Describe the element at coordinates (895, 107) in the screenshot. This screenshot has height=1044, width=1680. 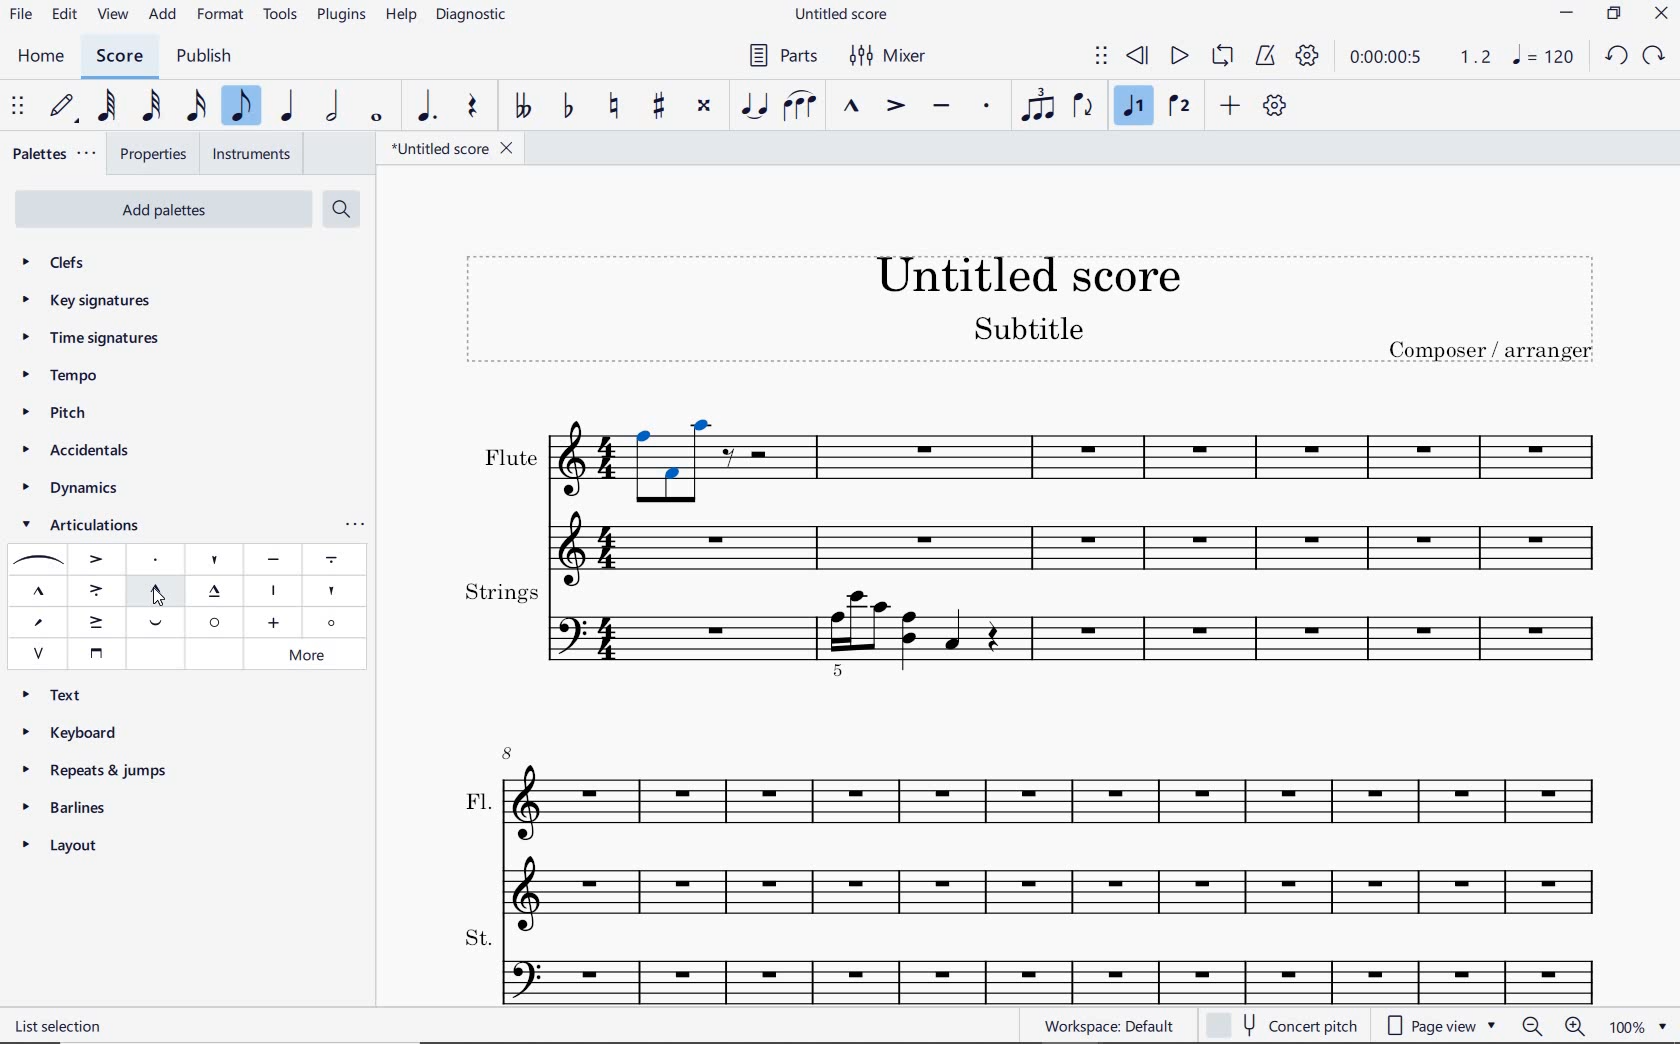
I see `ACCENT` at that location.